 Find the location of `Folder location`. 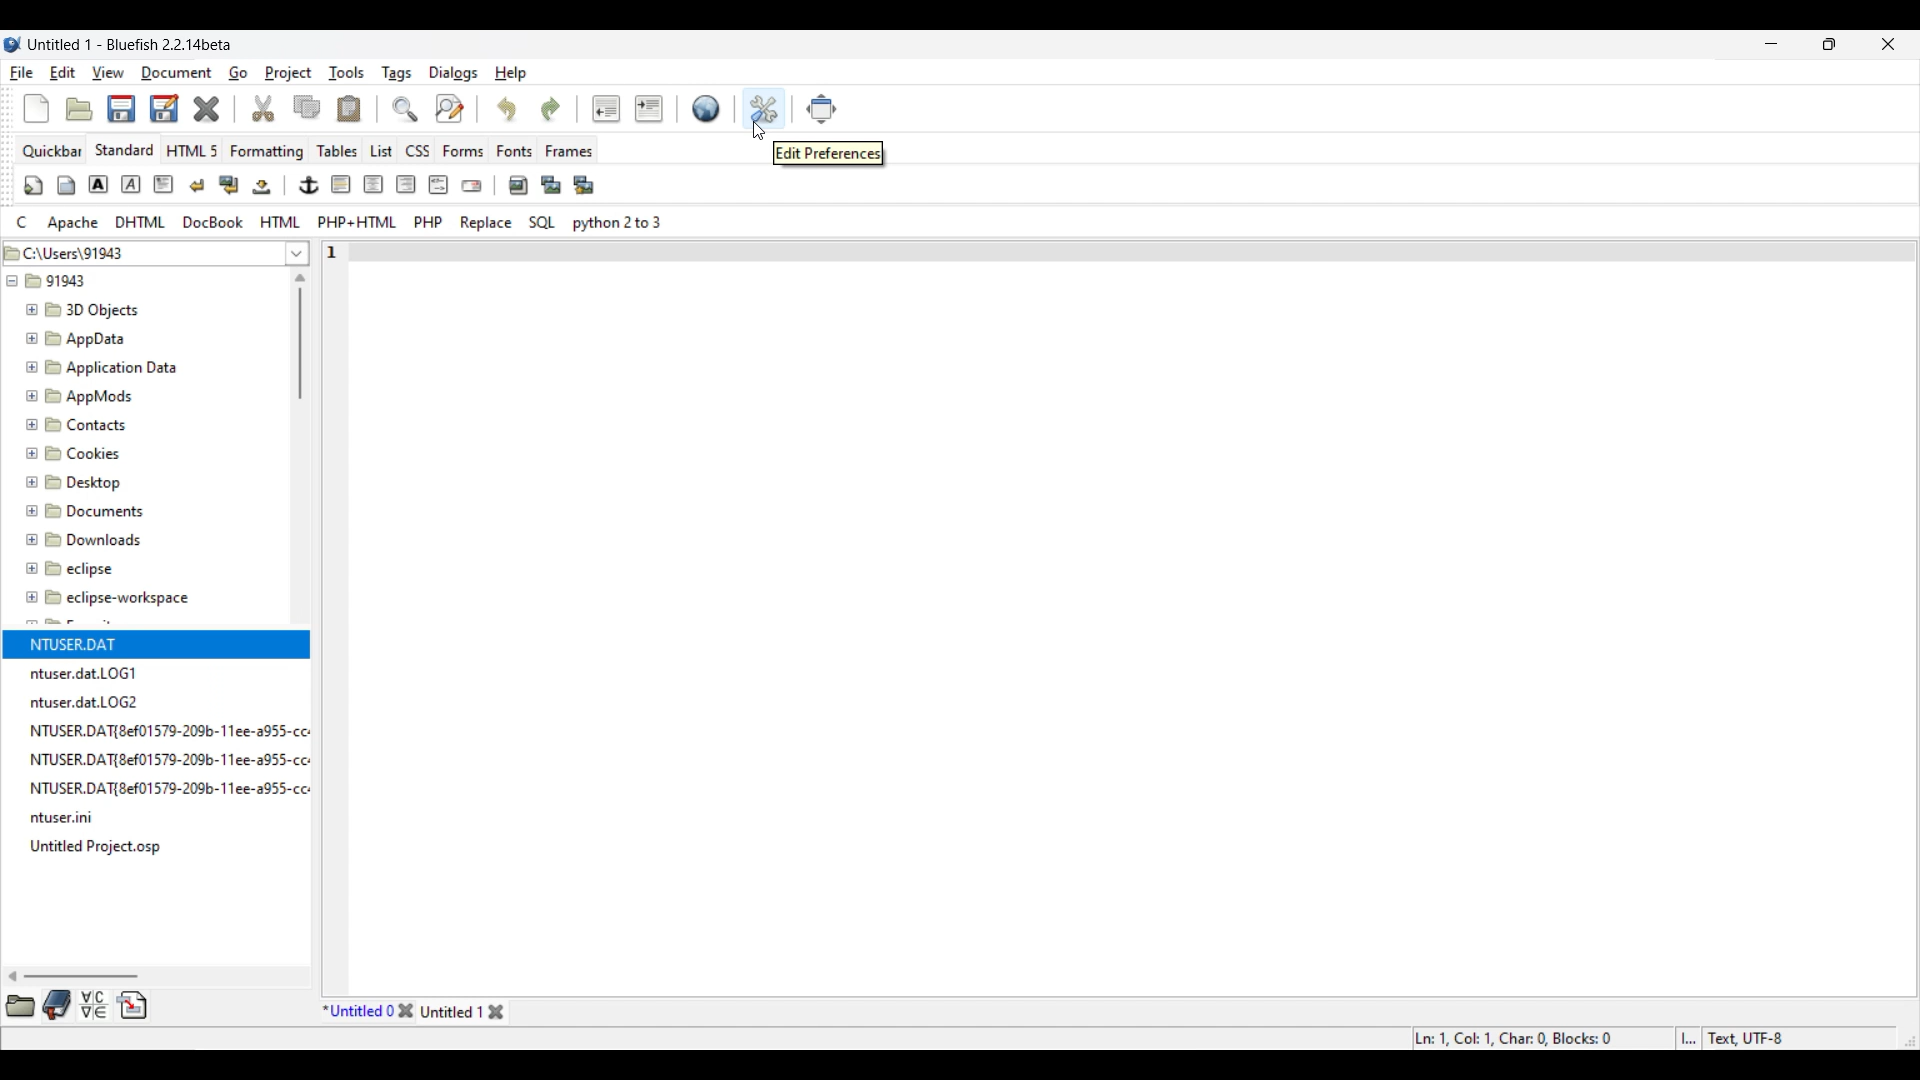

Folder location is located at coordinates (141, 249).